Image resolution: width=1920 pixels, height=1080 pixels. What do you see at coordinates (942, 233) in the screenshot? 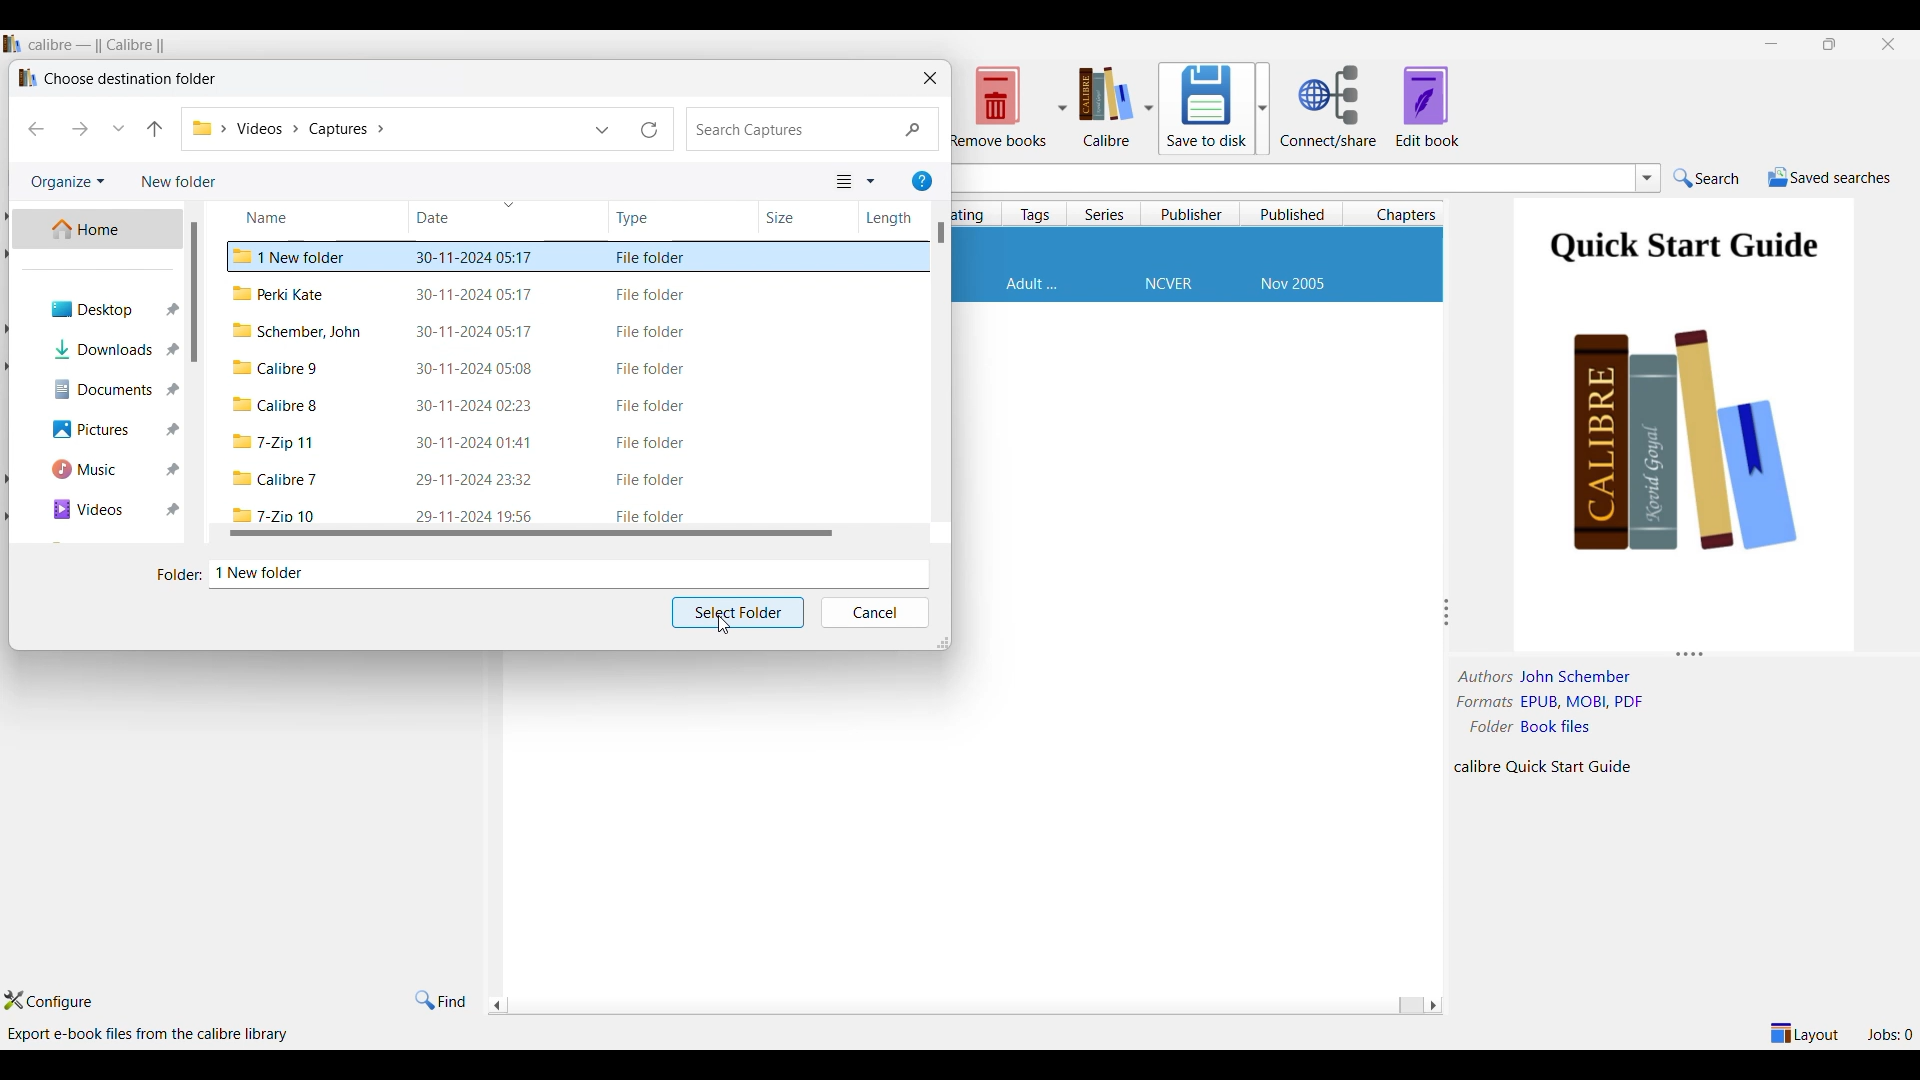
I see `Vertical slide bar` at bounding box center [942, 233].